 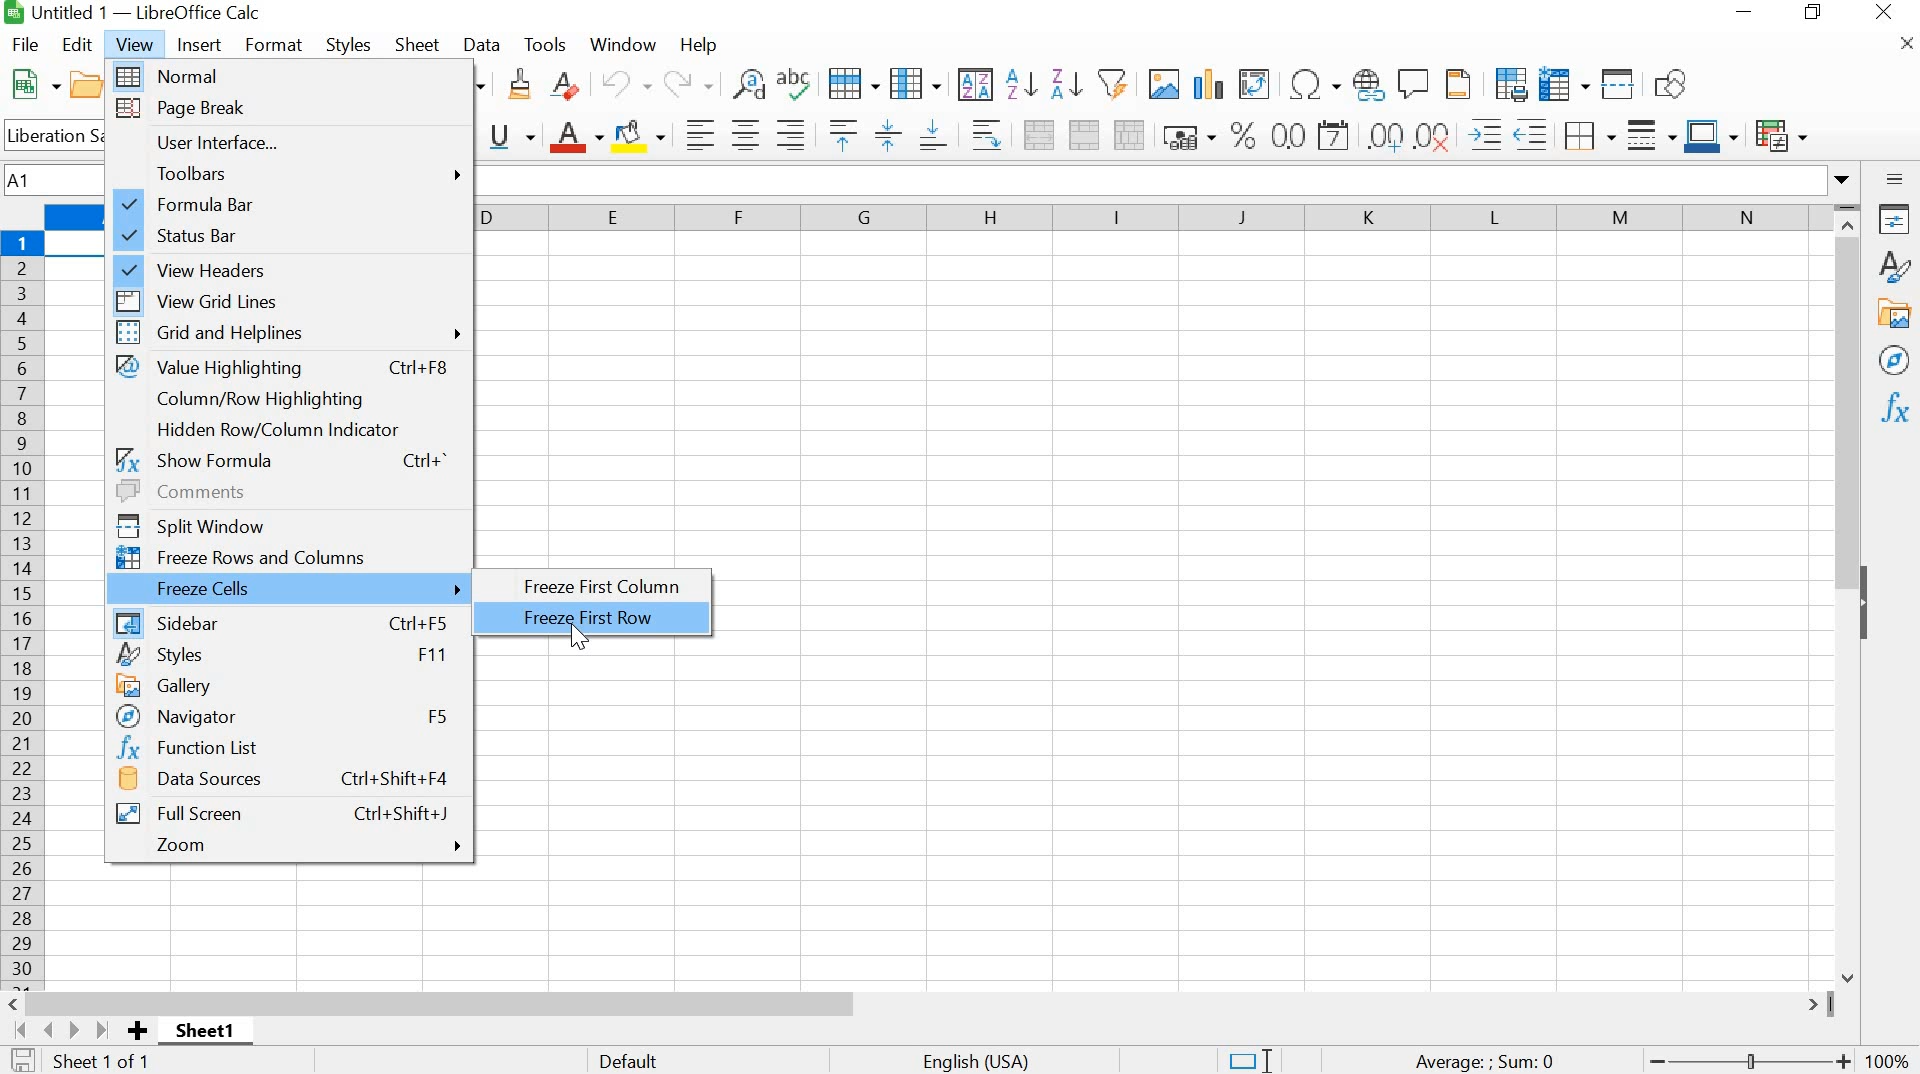 I want to click on BACKGROUND COLOR, so click(x=641, y=134).